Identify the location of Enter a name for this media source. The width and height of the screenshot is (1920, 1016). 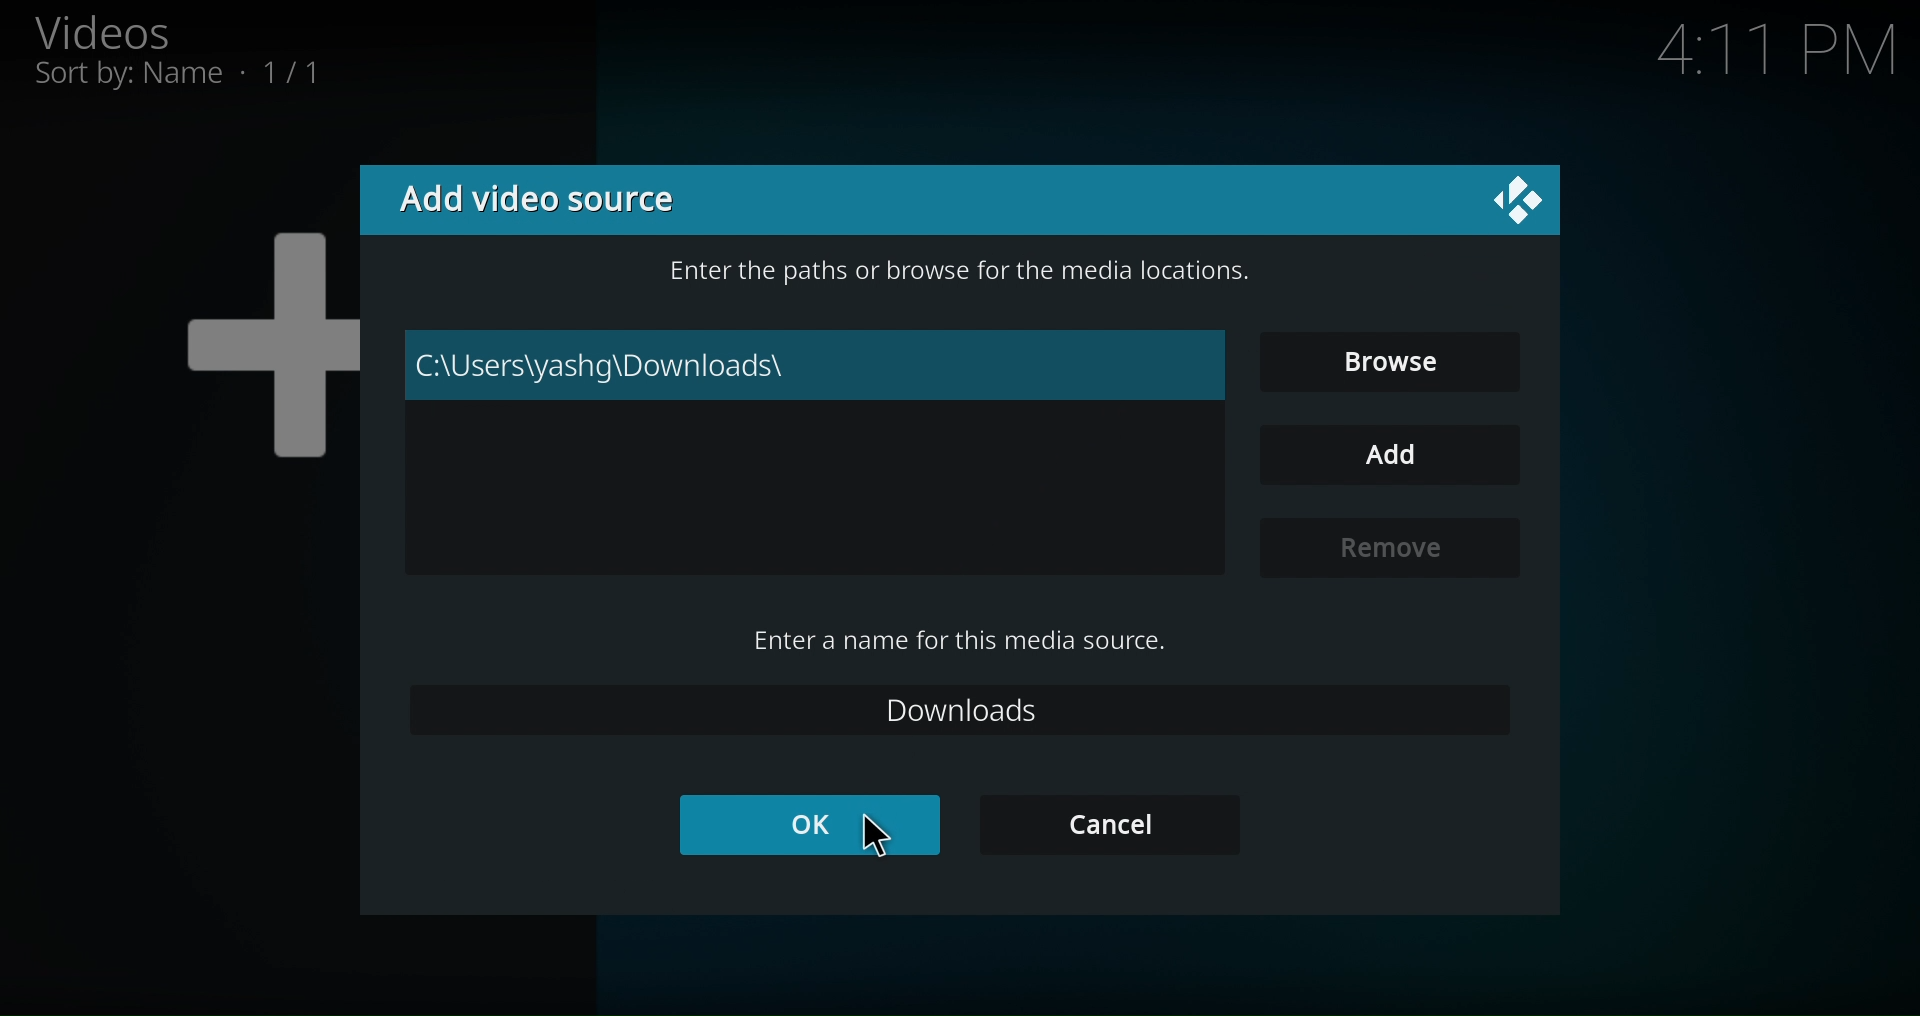
(954, 640).